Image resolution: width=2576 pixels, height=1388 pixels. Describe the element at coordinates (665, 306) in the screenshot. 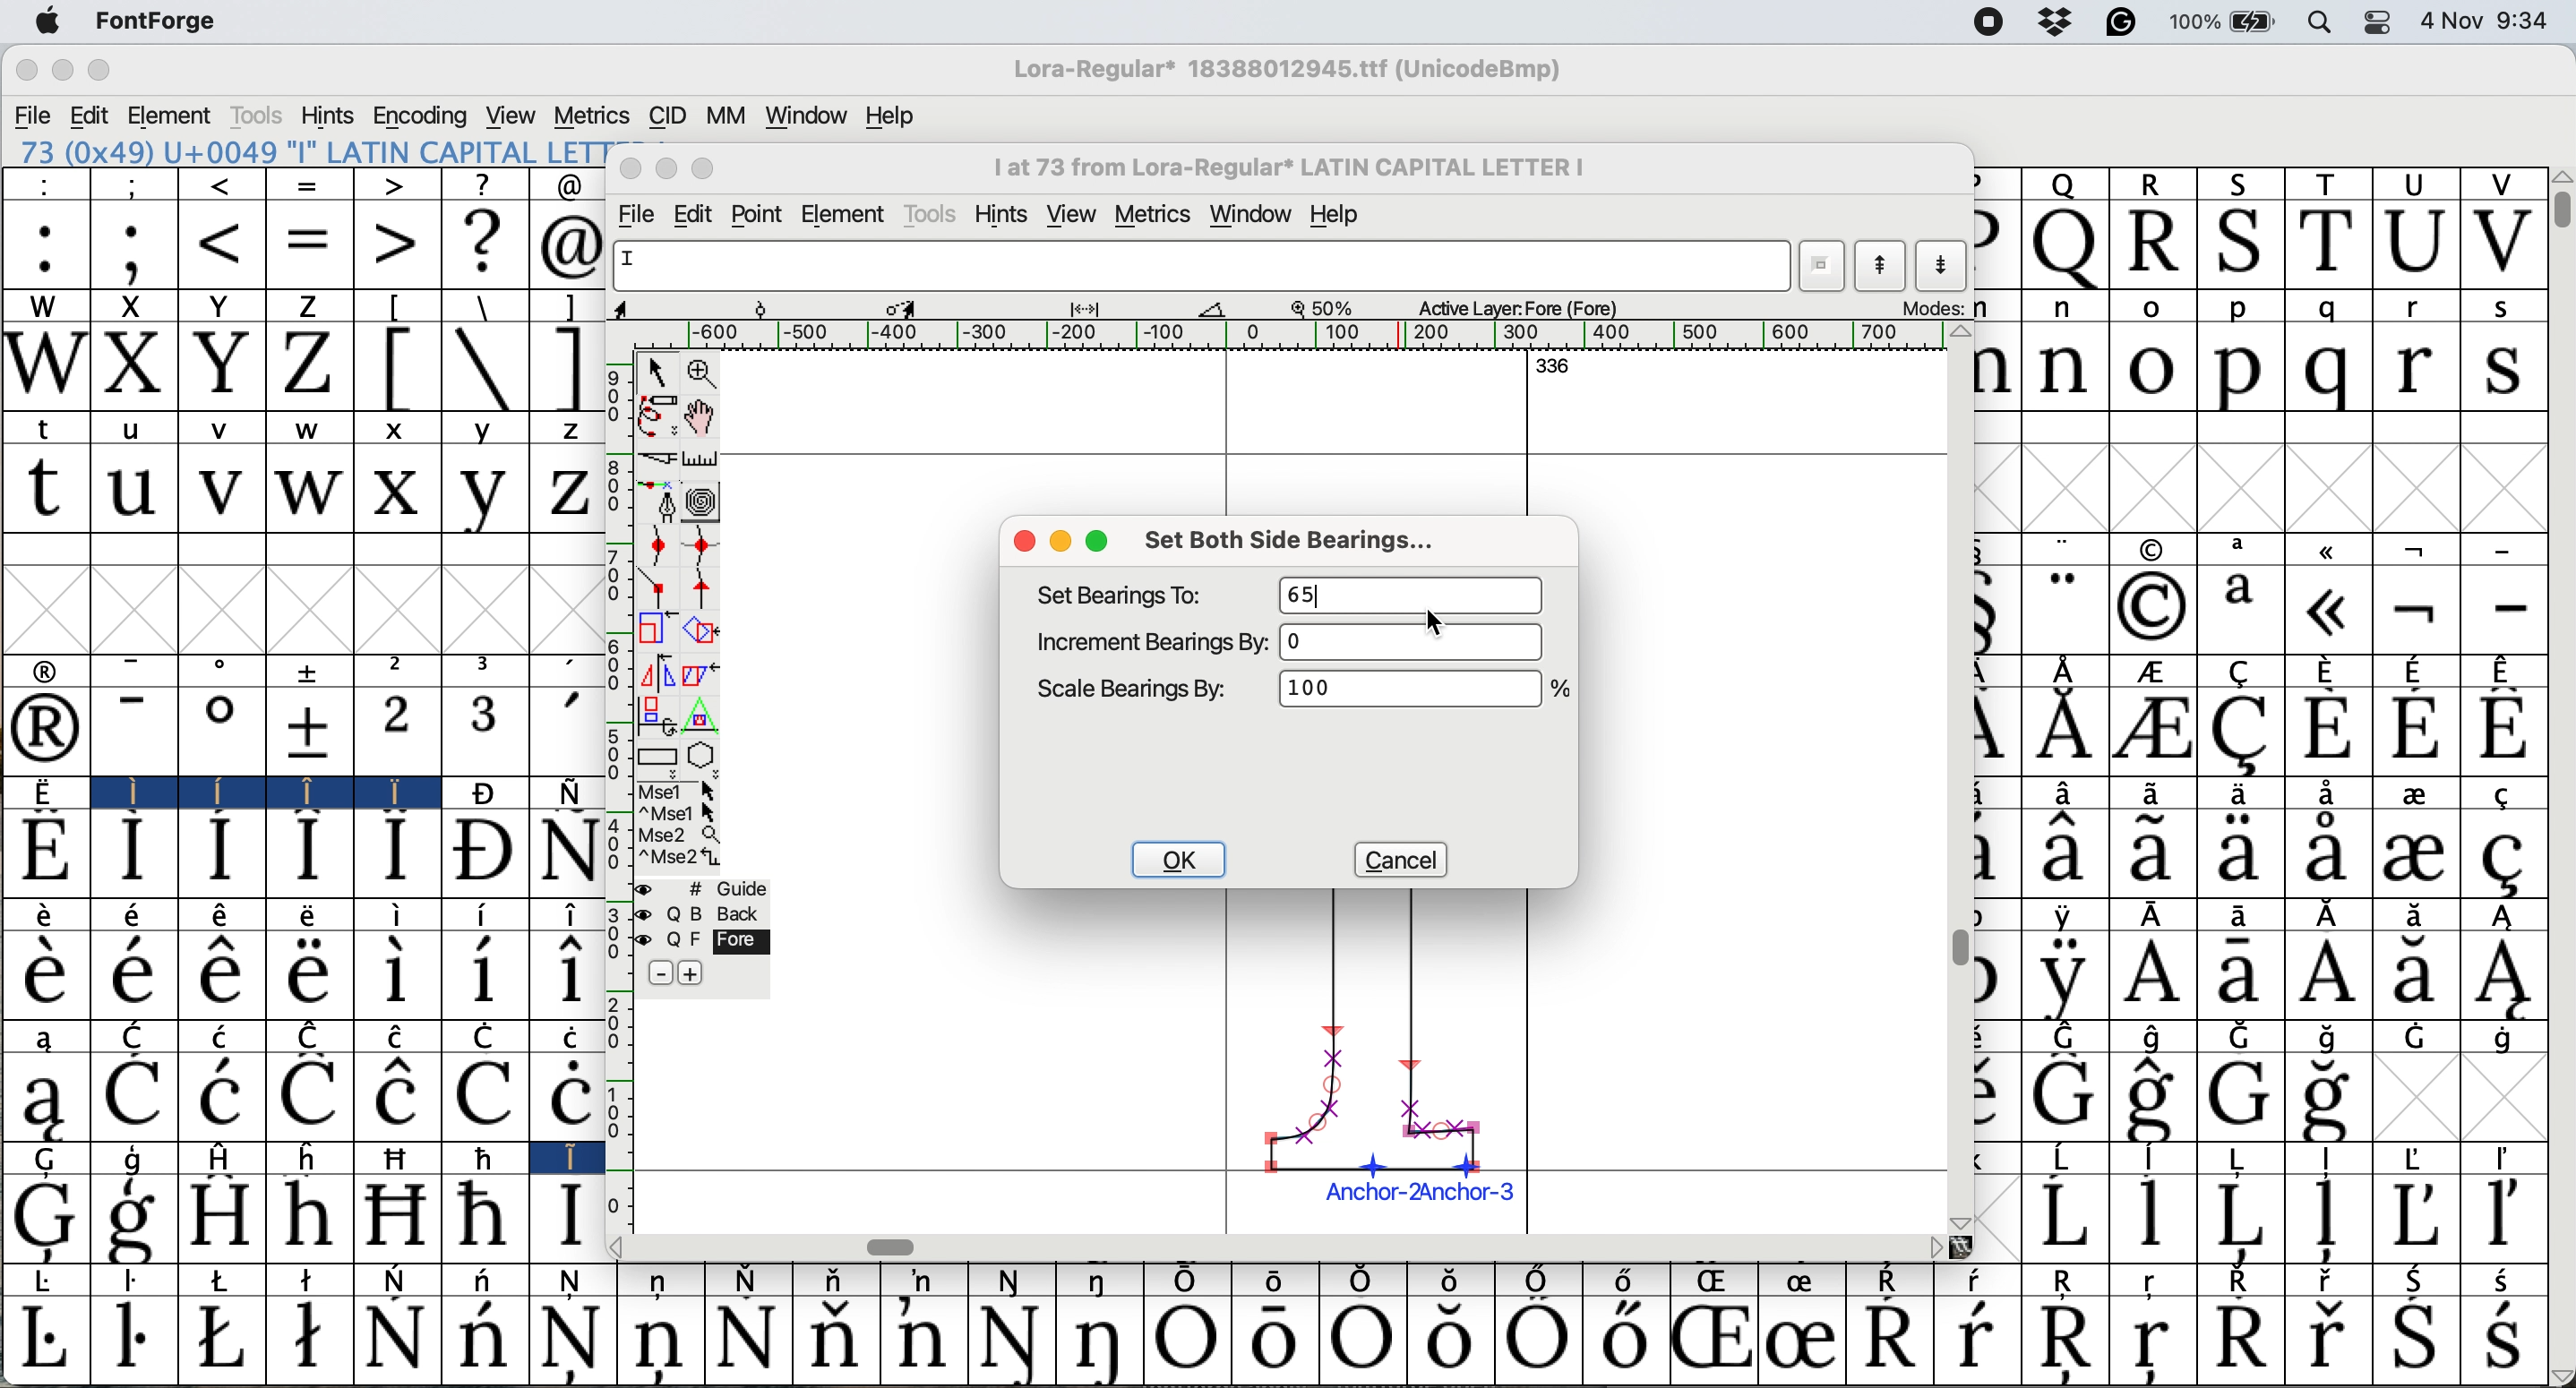

I see `` at that location.